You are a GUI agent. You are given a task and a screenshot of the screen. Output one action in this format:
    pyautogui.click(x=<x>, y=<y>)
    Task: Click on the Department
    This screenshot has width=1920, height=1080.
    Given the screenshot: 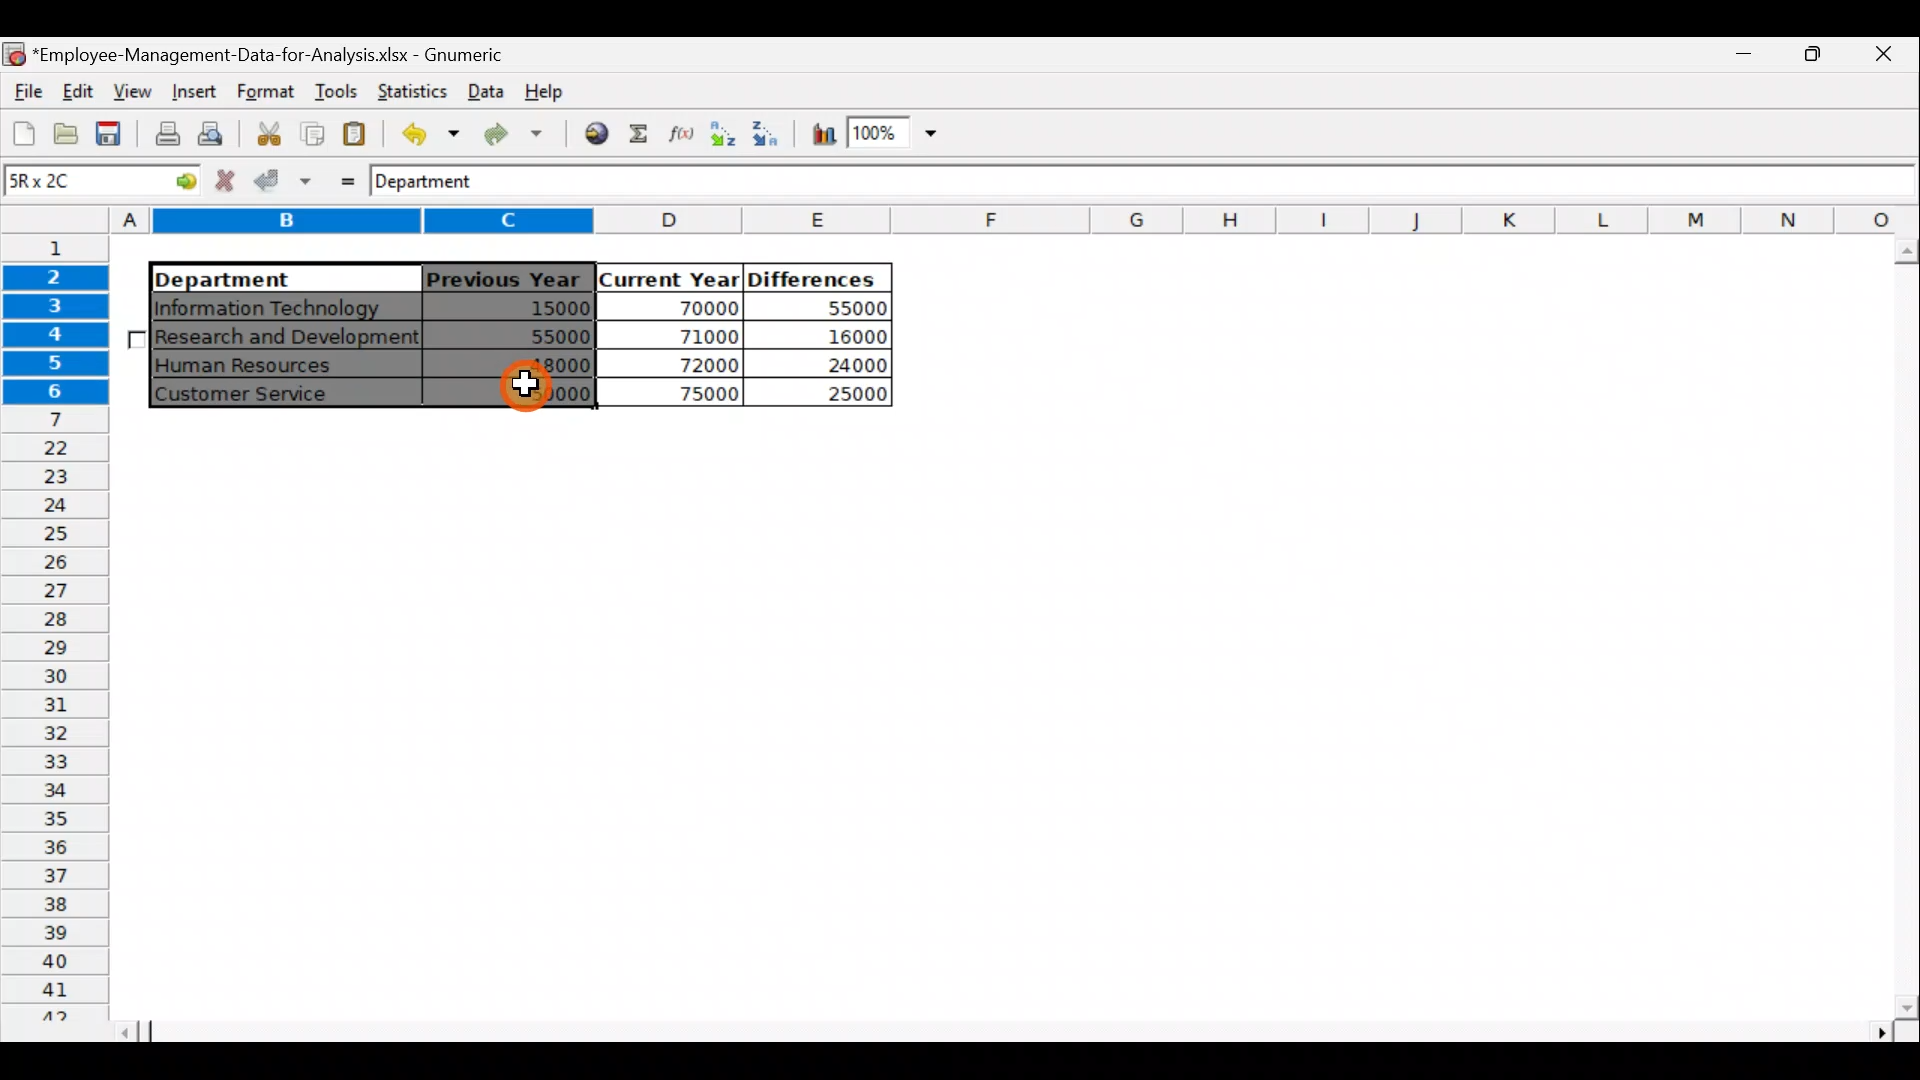 What is the action you would take?
    pyautogui.click(x=440, y=183)
    